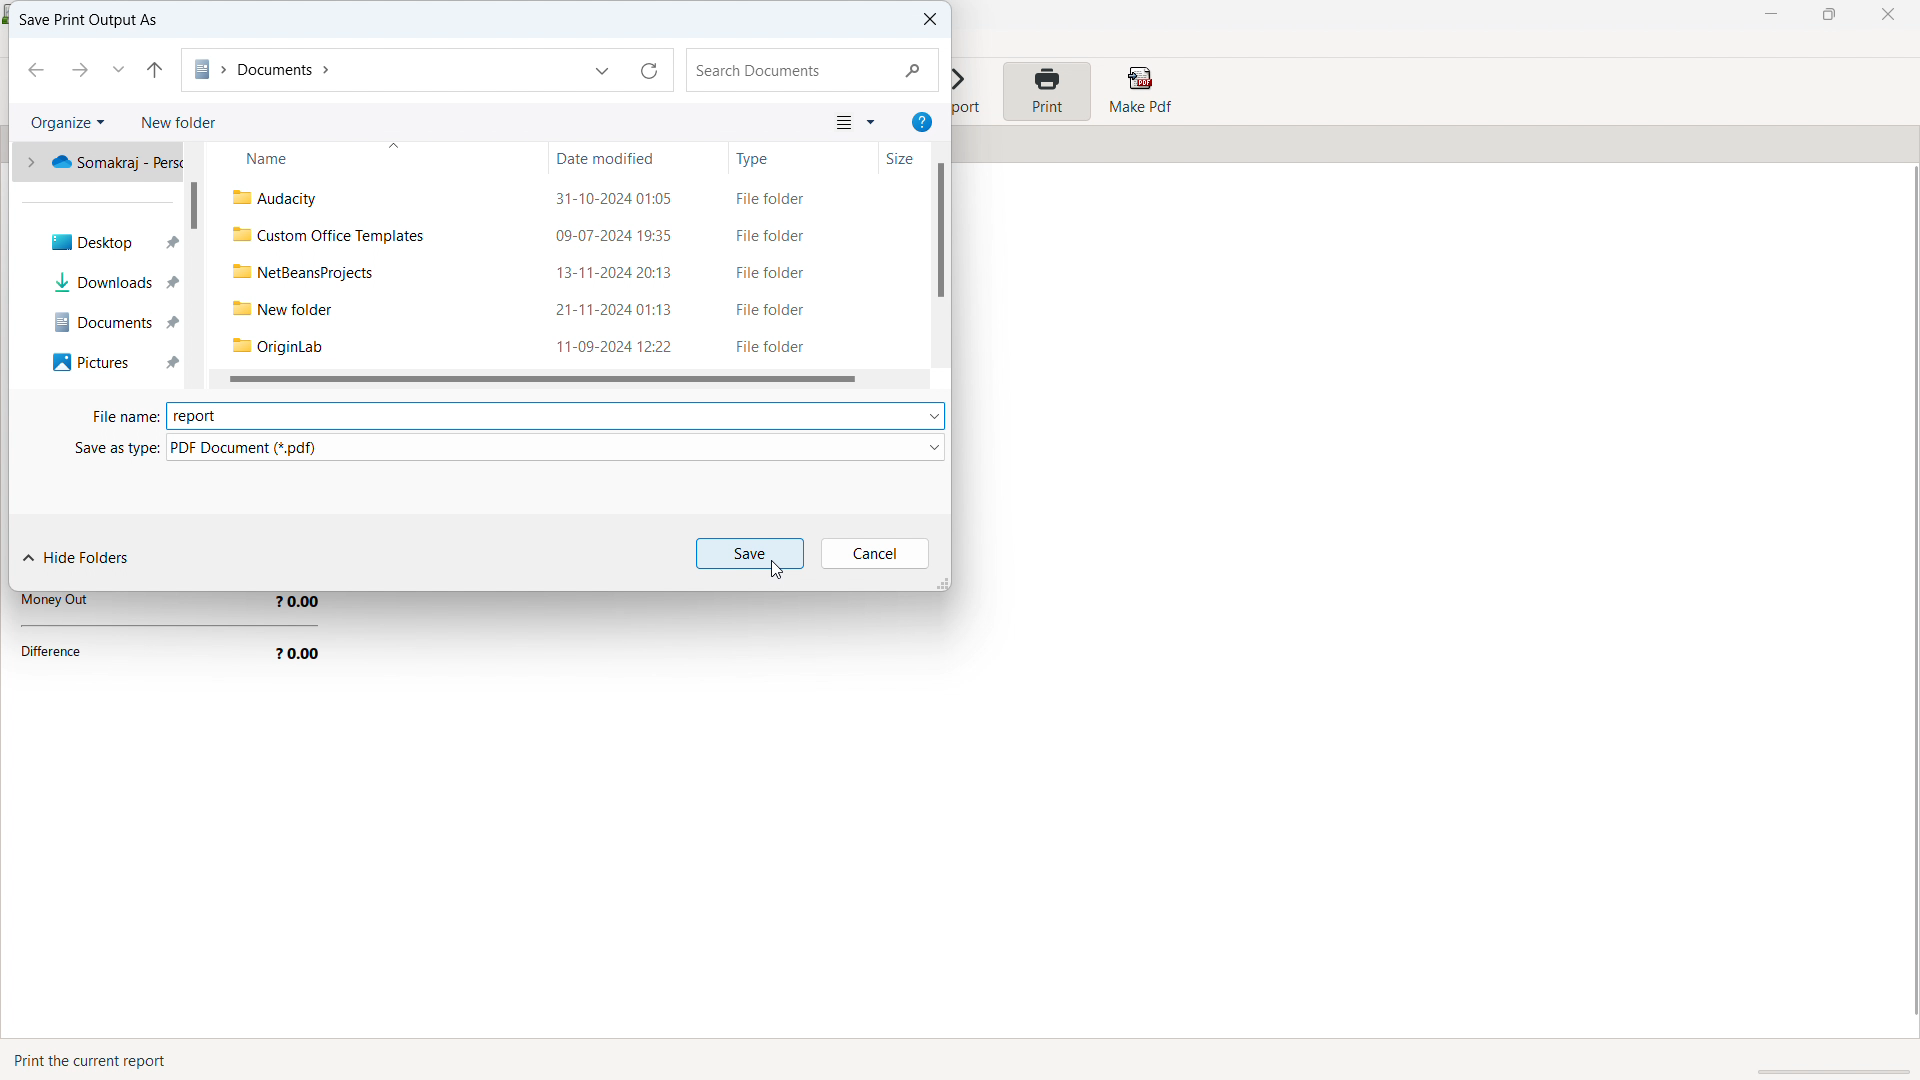  I want to click on hide folders, so click(78, 559).